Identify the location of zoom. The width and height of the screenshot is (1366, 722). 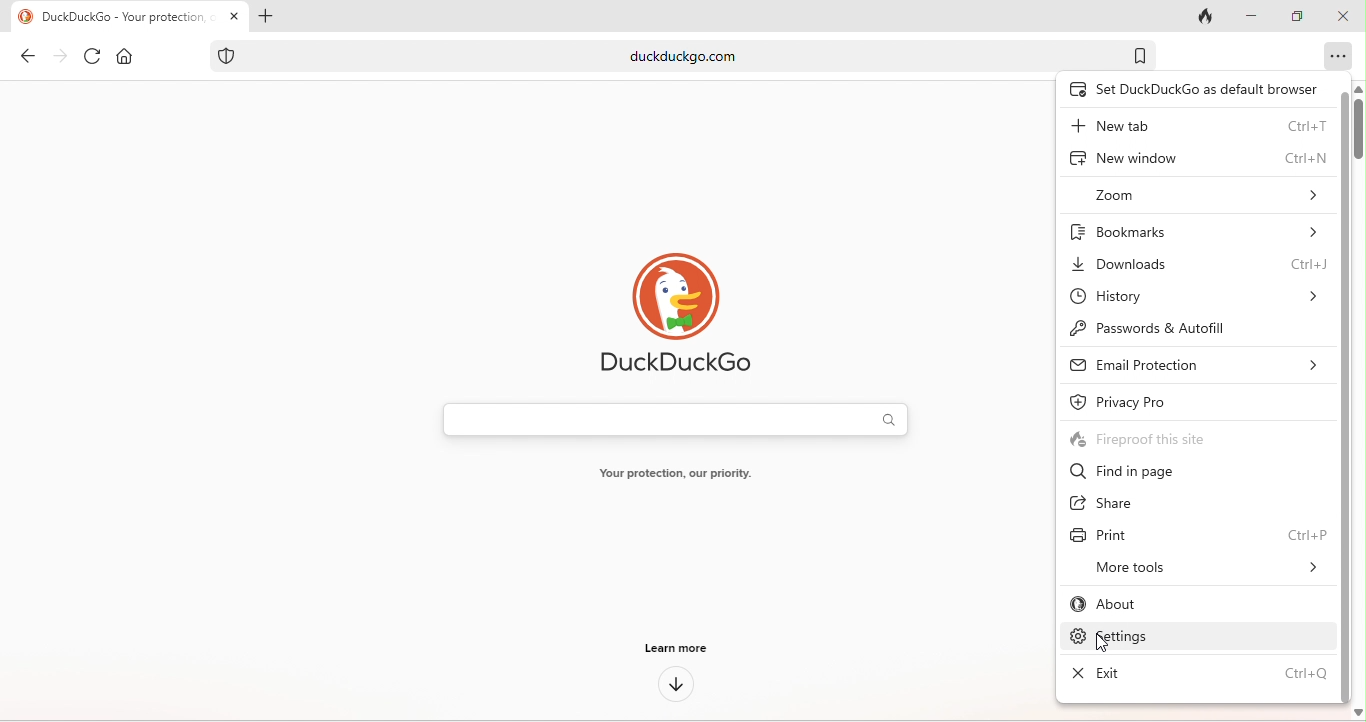
(1203, 196).